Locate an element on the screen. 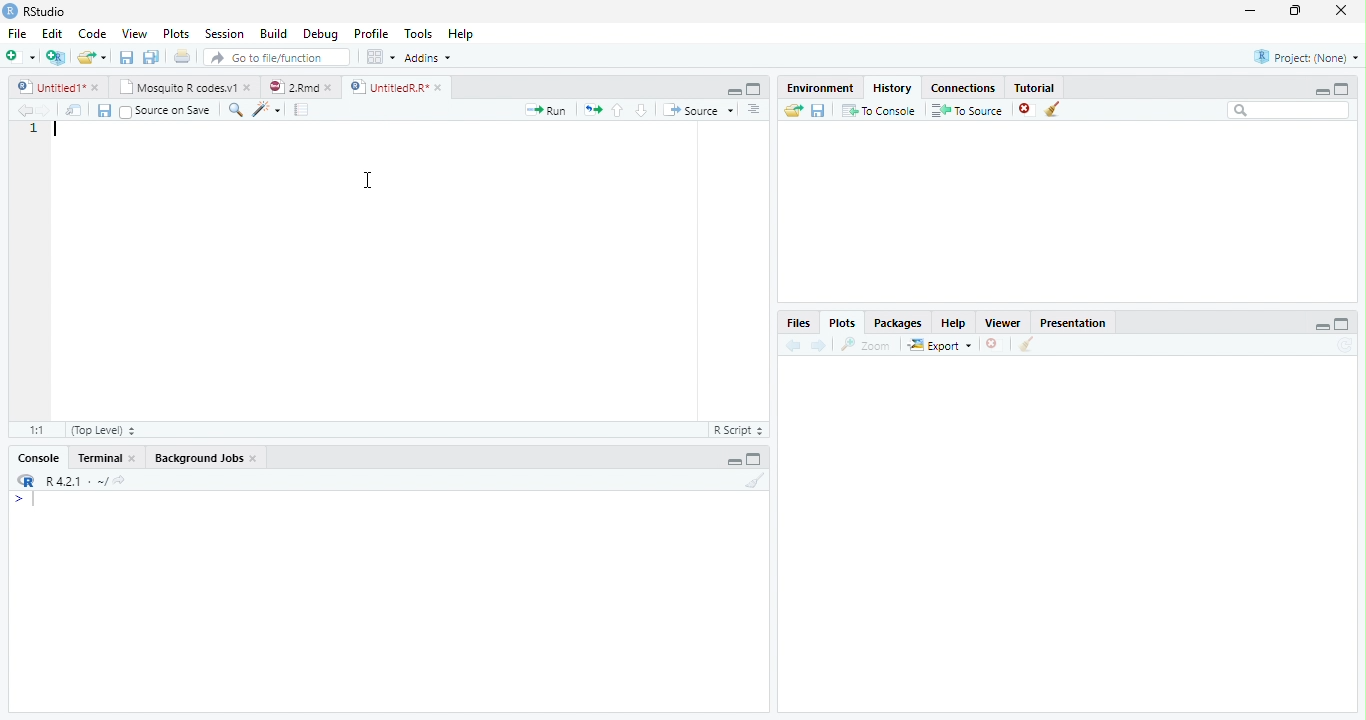 The height and width of the screenshot is (720, 1366). close is located at coordinates (332, 87).